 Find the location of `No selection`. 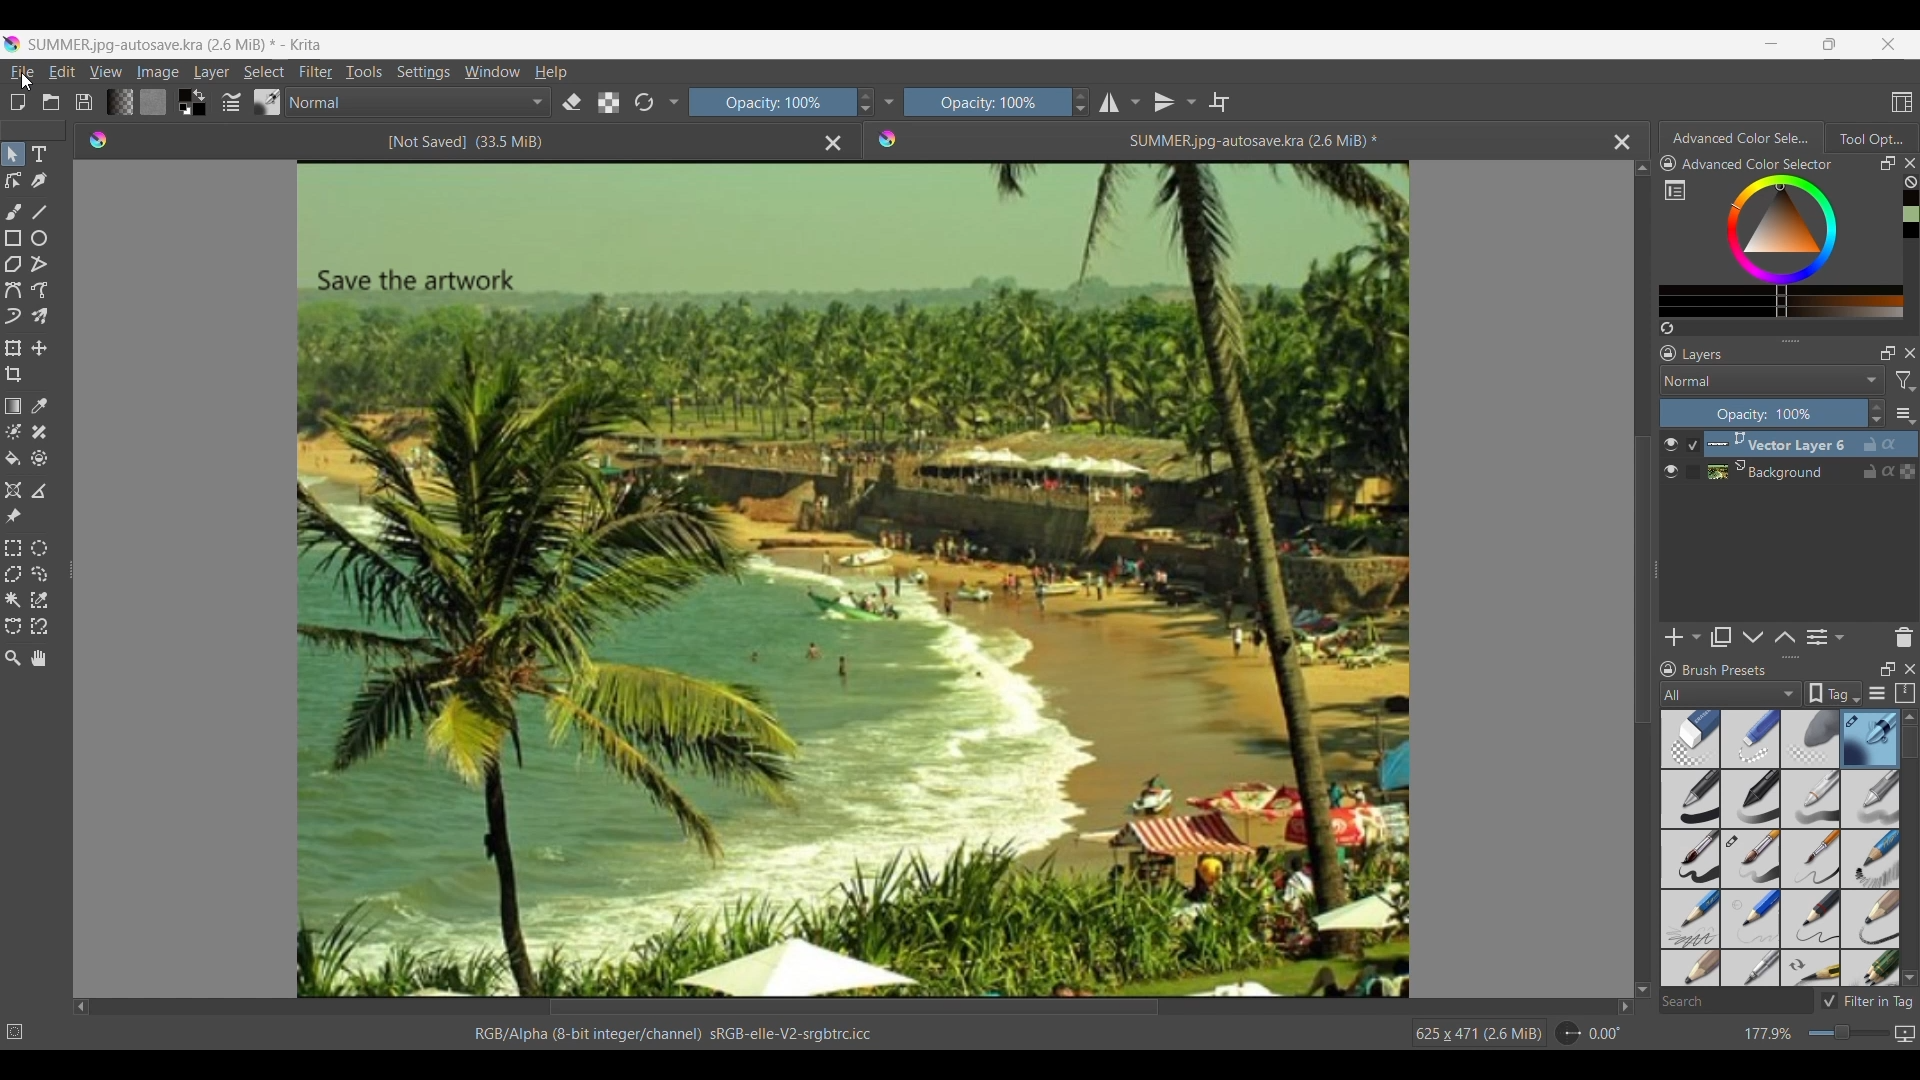

No selection is located at coordinates (15, 1032).